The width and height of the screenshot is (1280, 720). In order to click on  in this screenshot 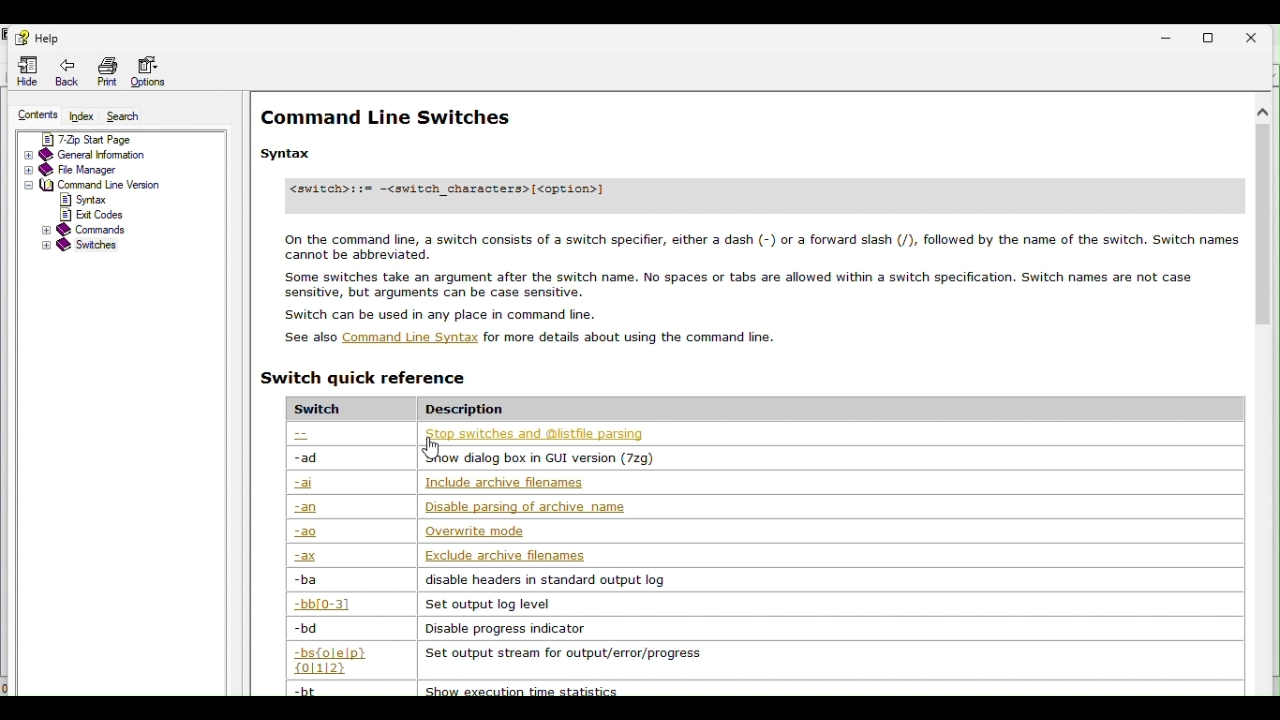, I will do `click(628, 338)`.